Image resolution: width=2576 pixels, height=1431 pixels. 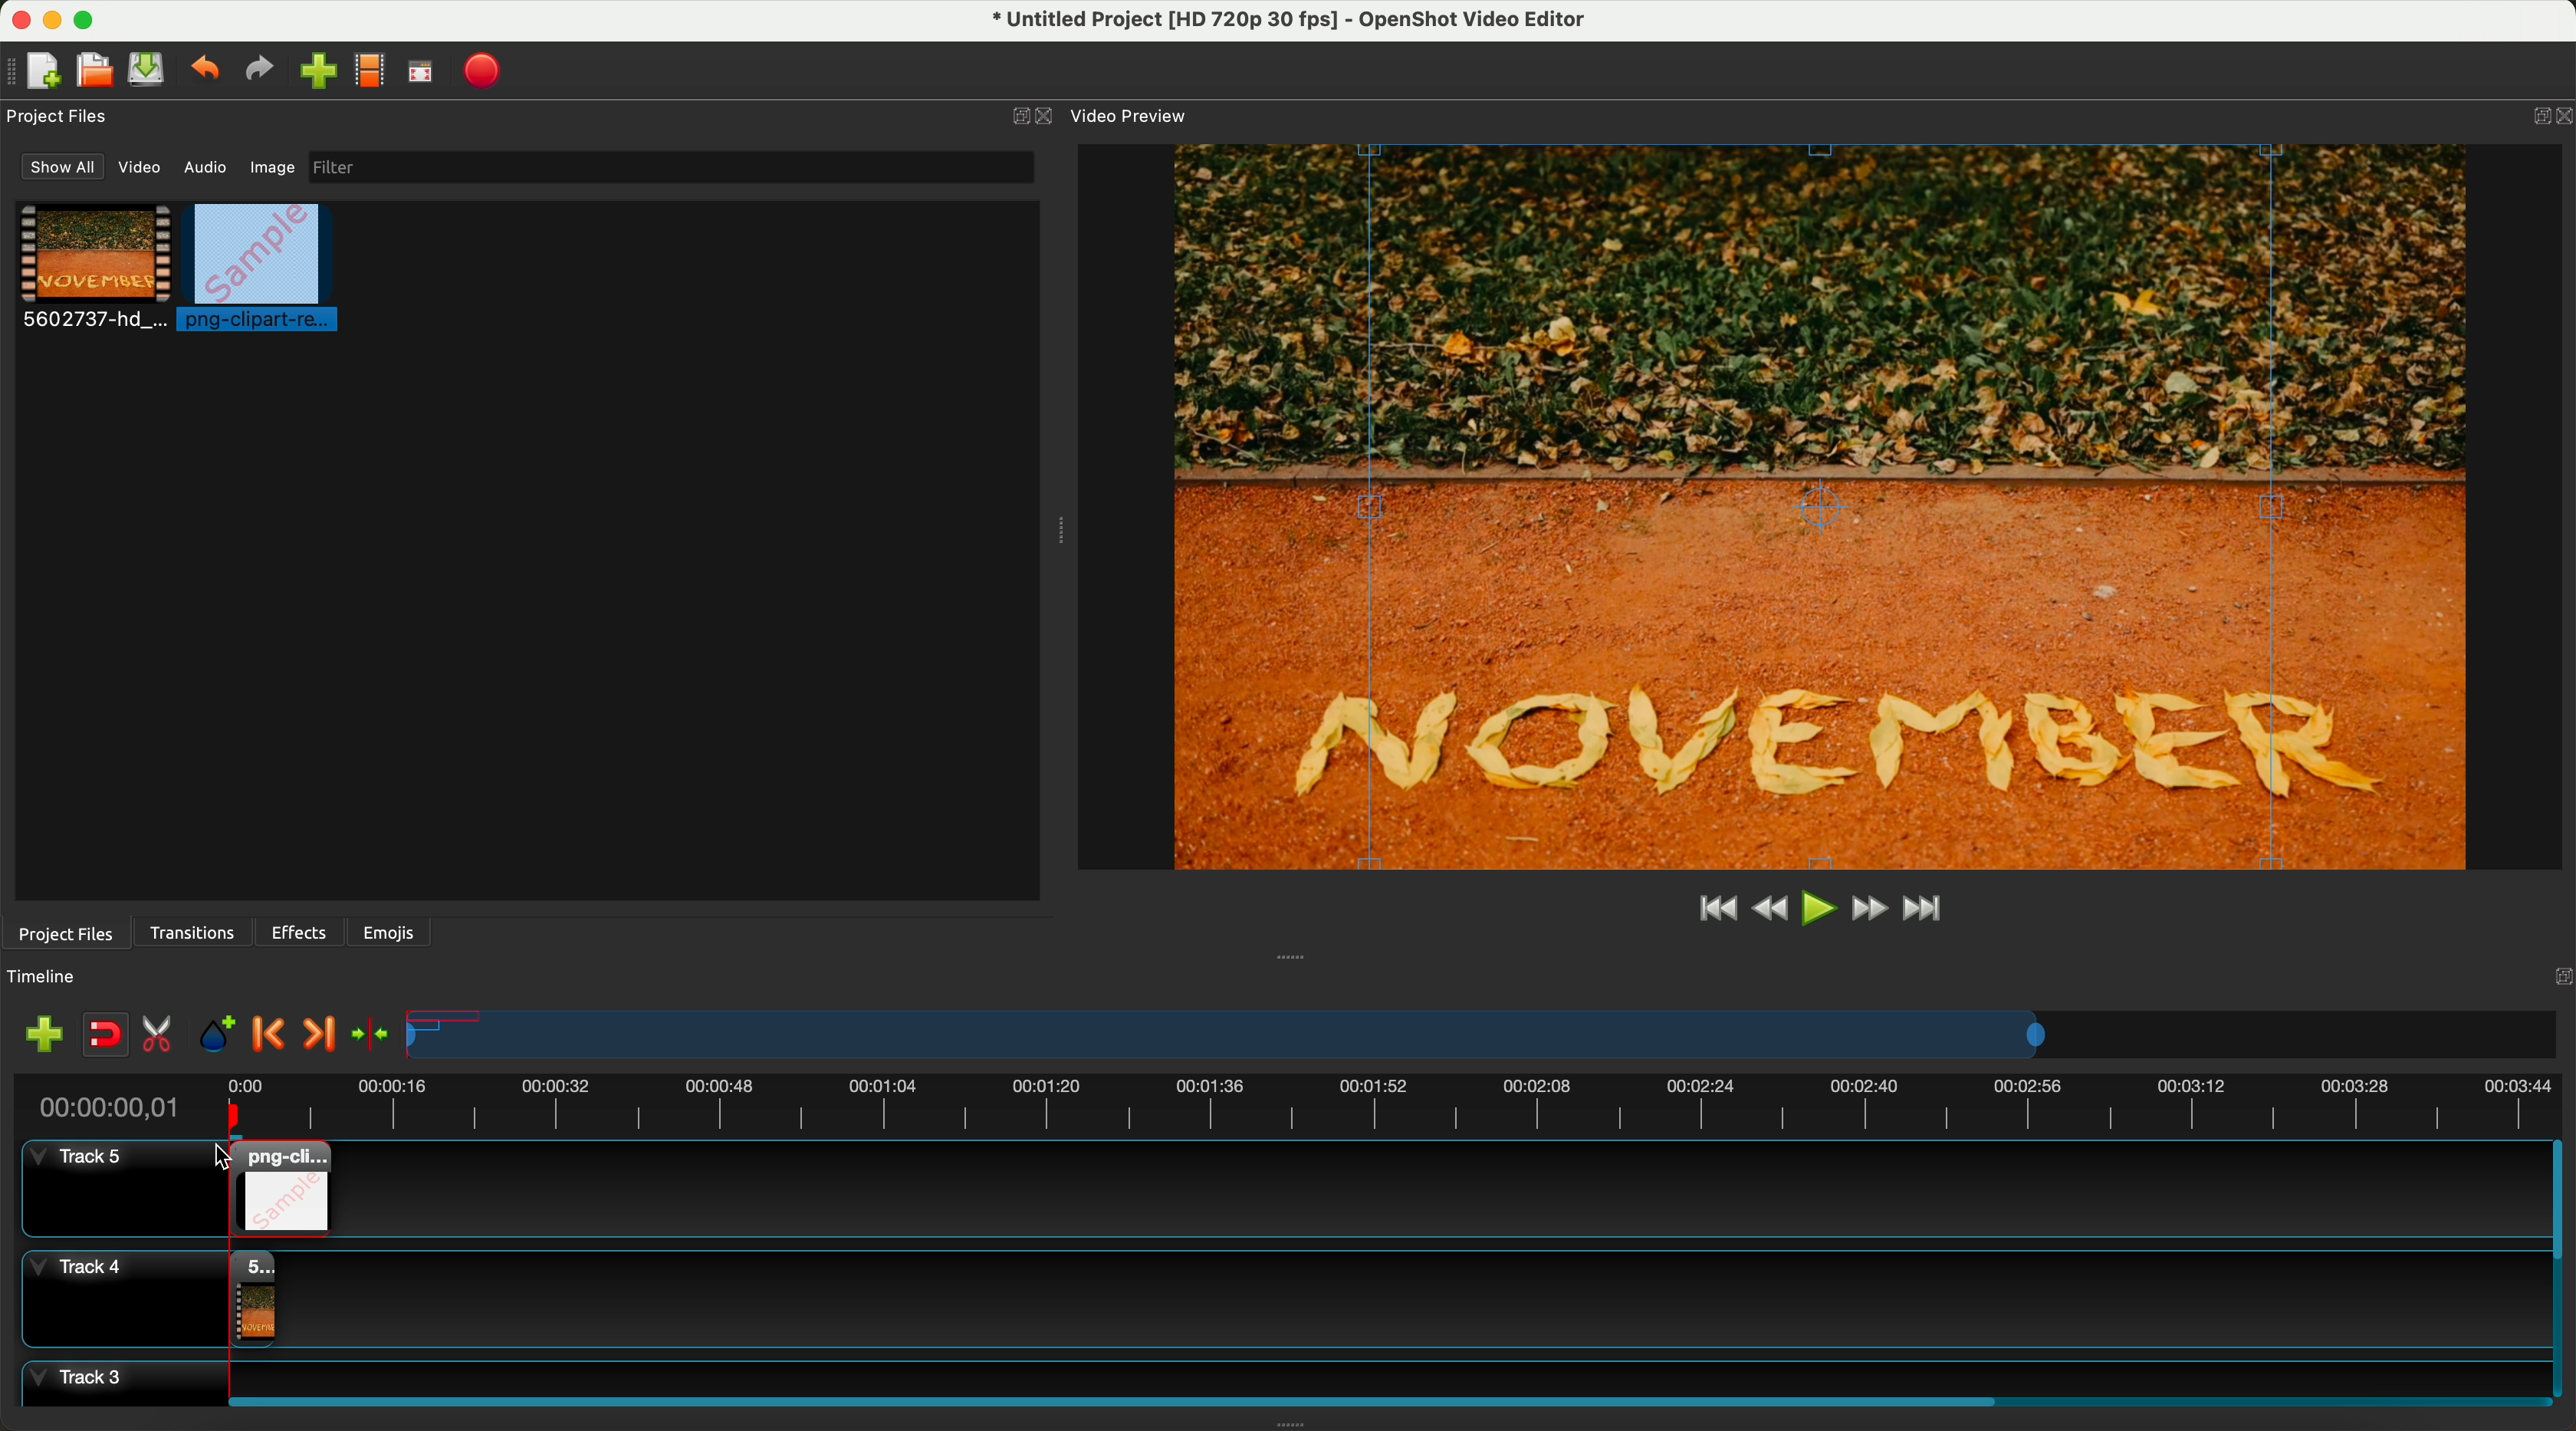 What do you see at coordinates (1280, 1294) in the screenshot?
I see `track 4` at bounding box center [1280, 1294].